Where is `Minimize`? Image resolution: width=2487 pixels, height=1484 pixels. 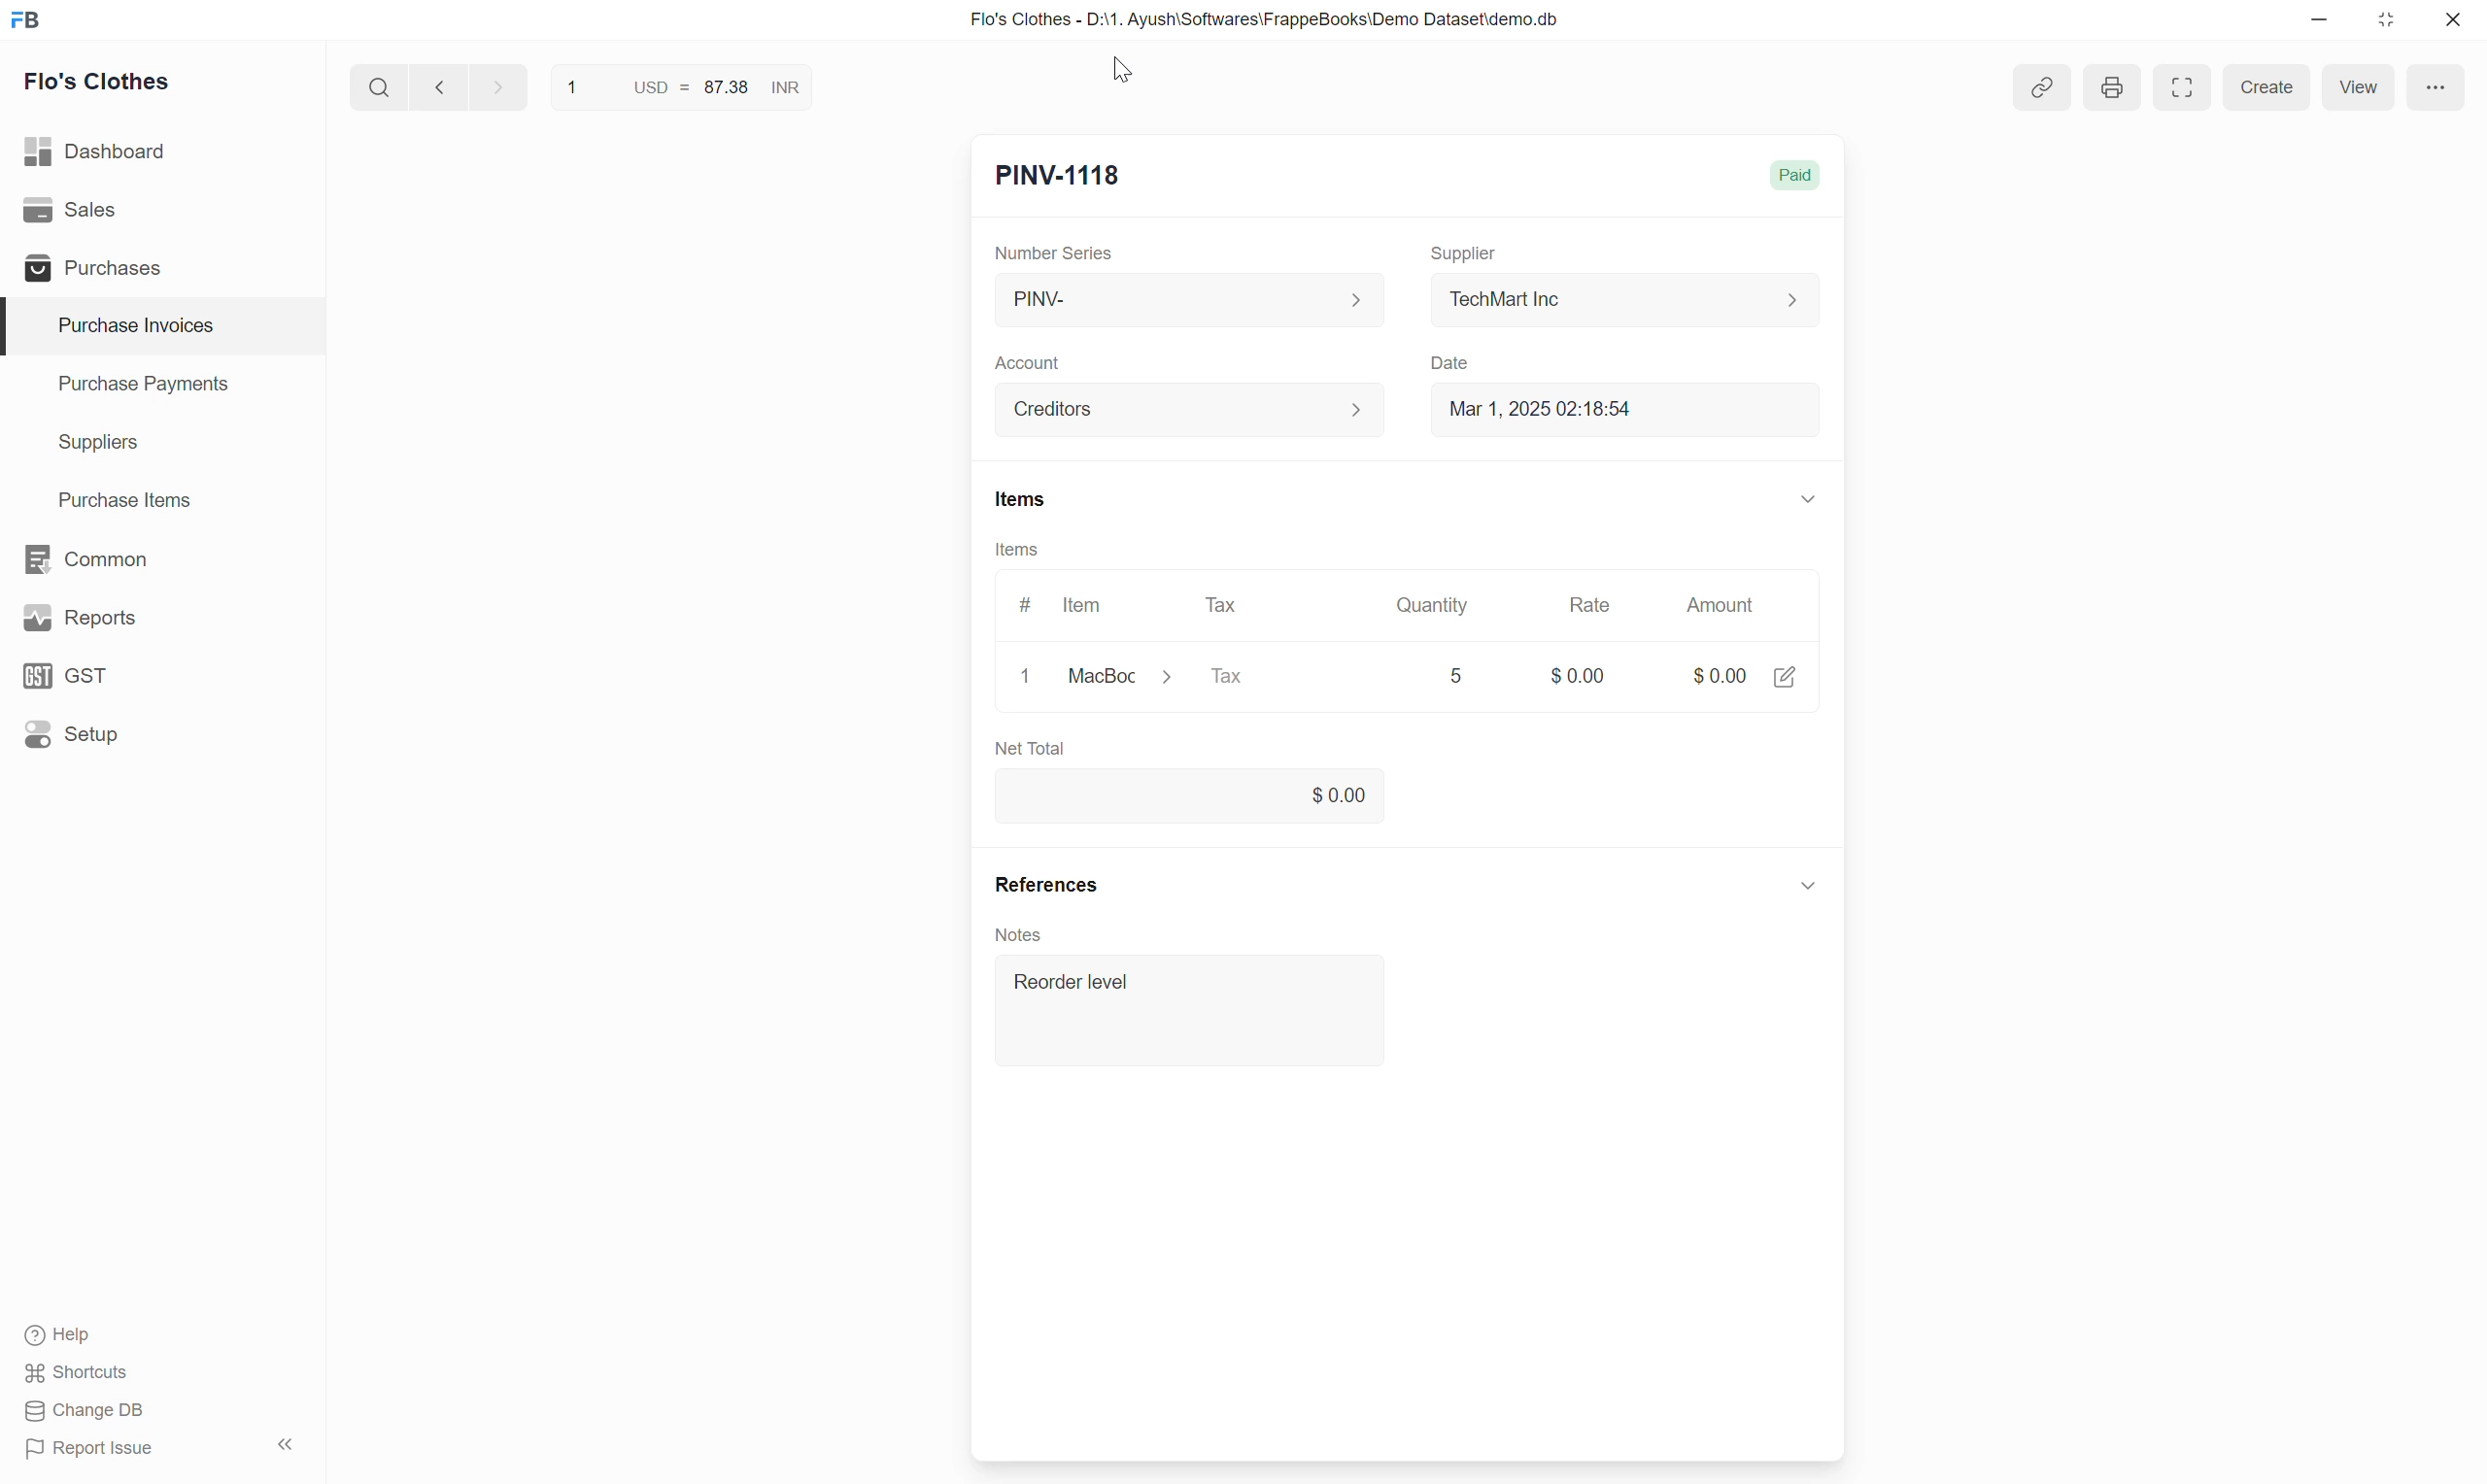
Minimize is located at coordinates (2319, 19).